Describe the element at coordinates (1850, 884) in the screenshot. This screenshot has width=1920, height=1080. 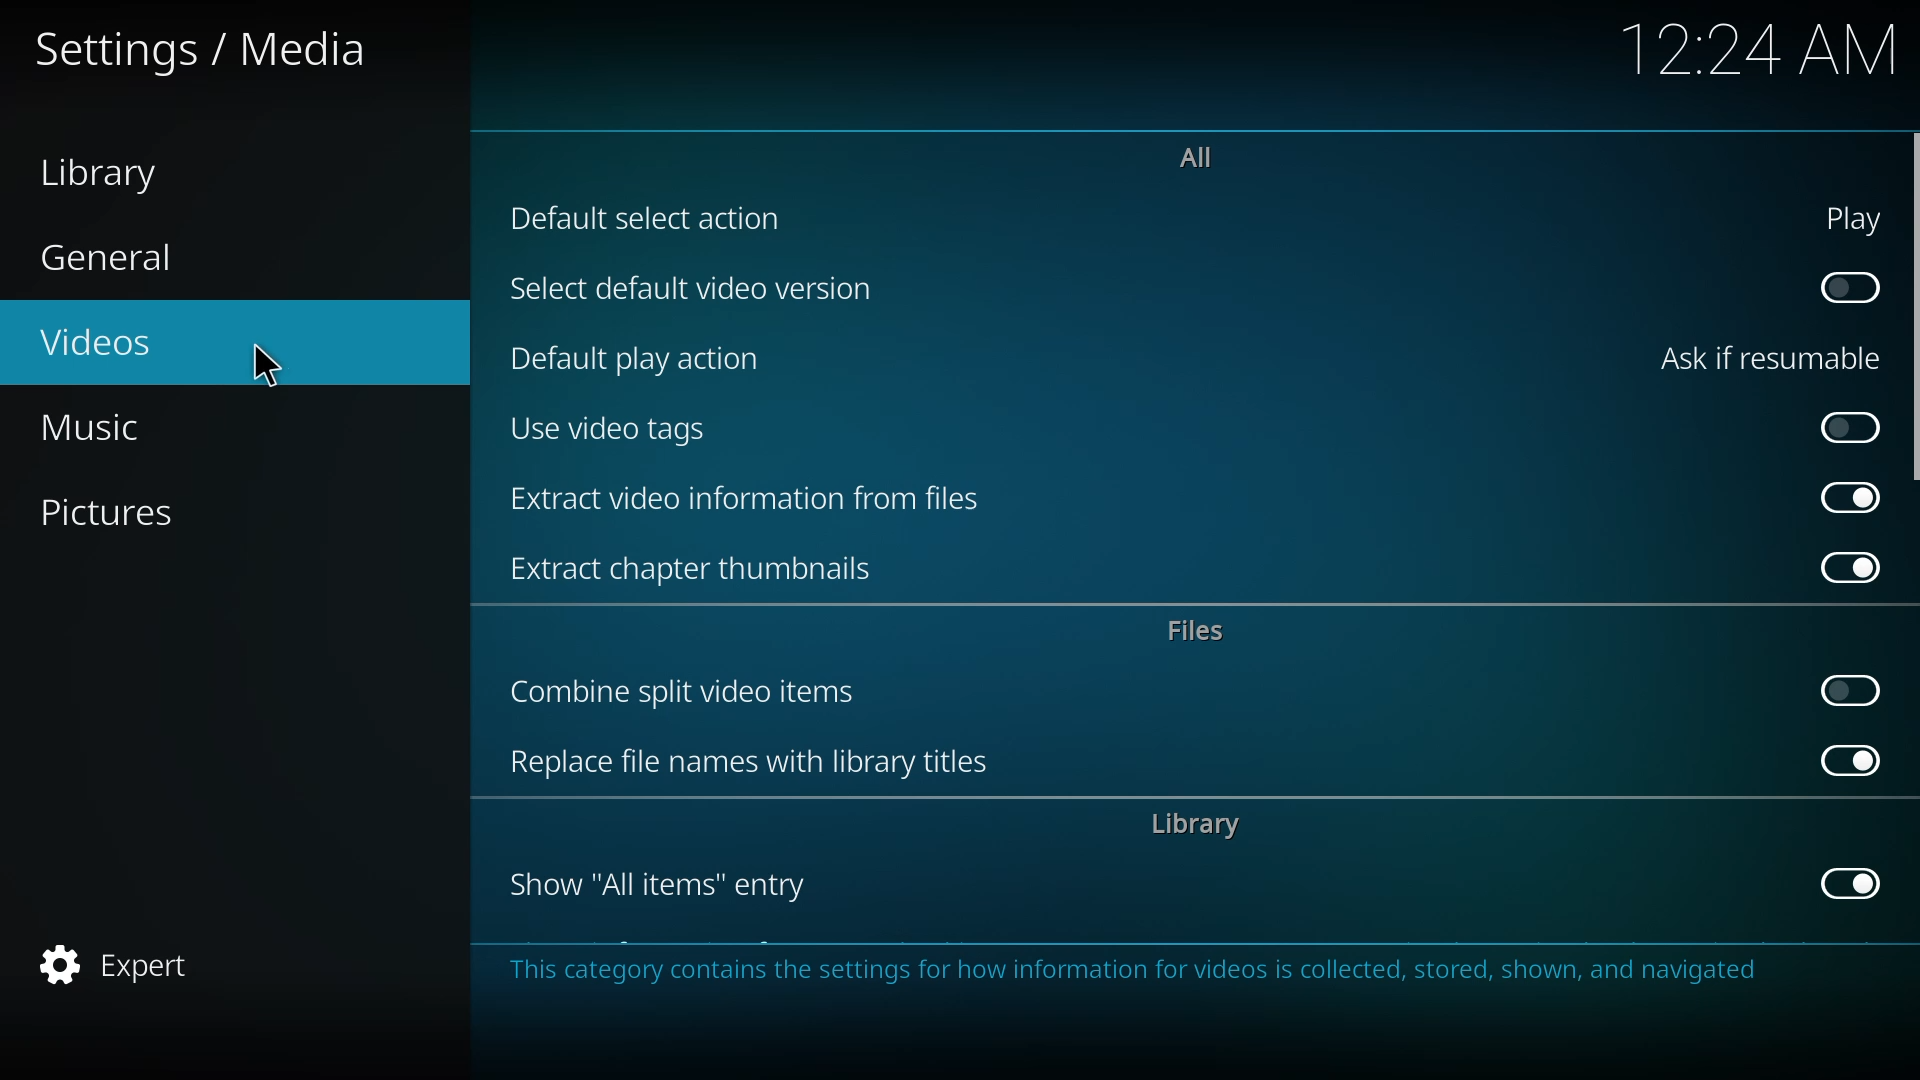
I see `enabled` at that location.